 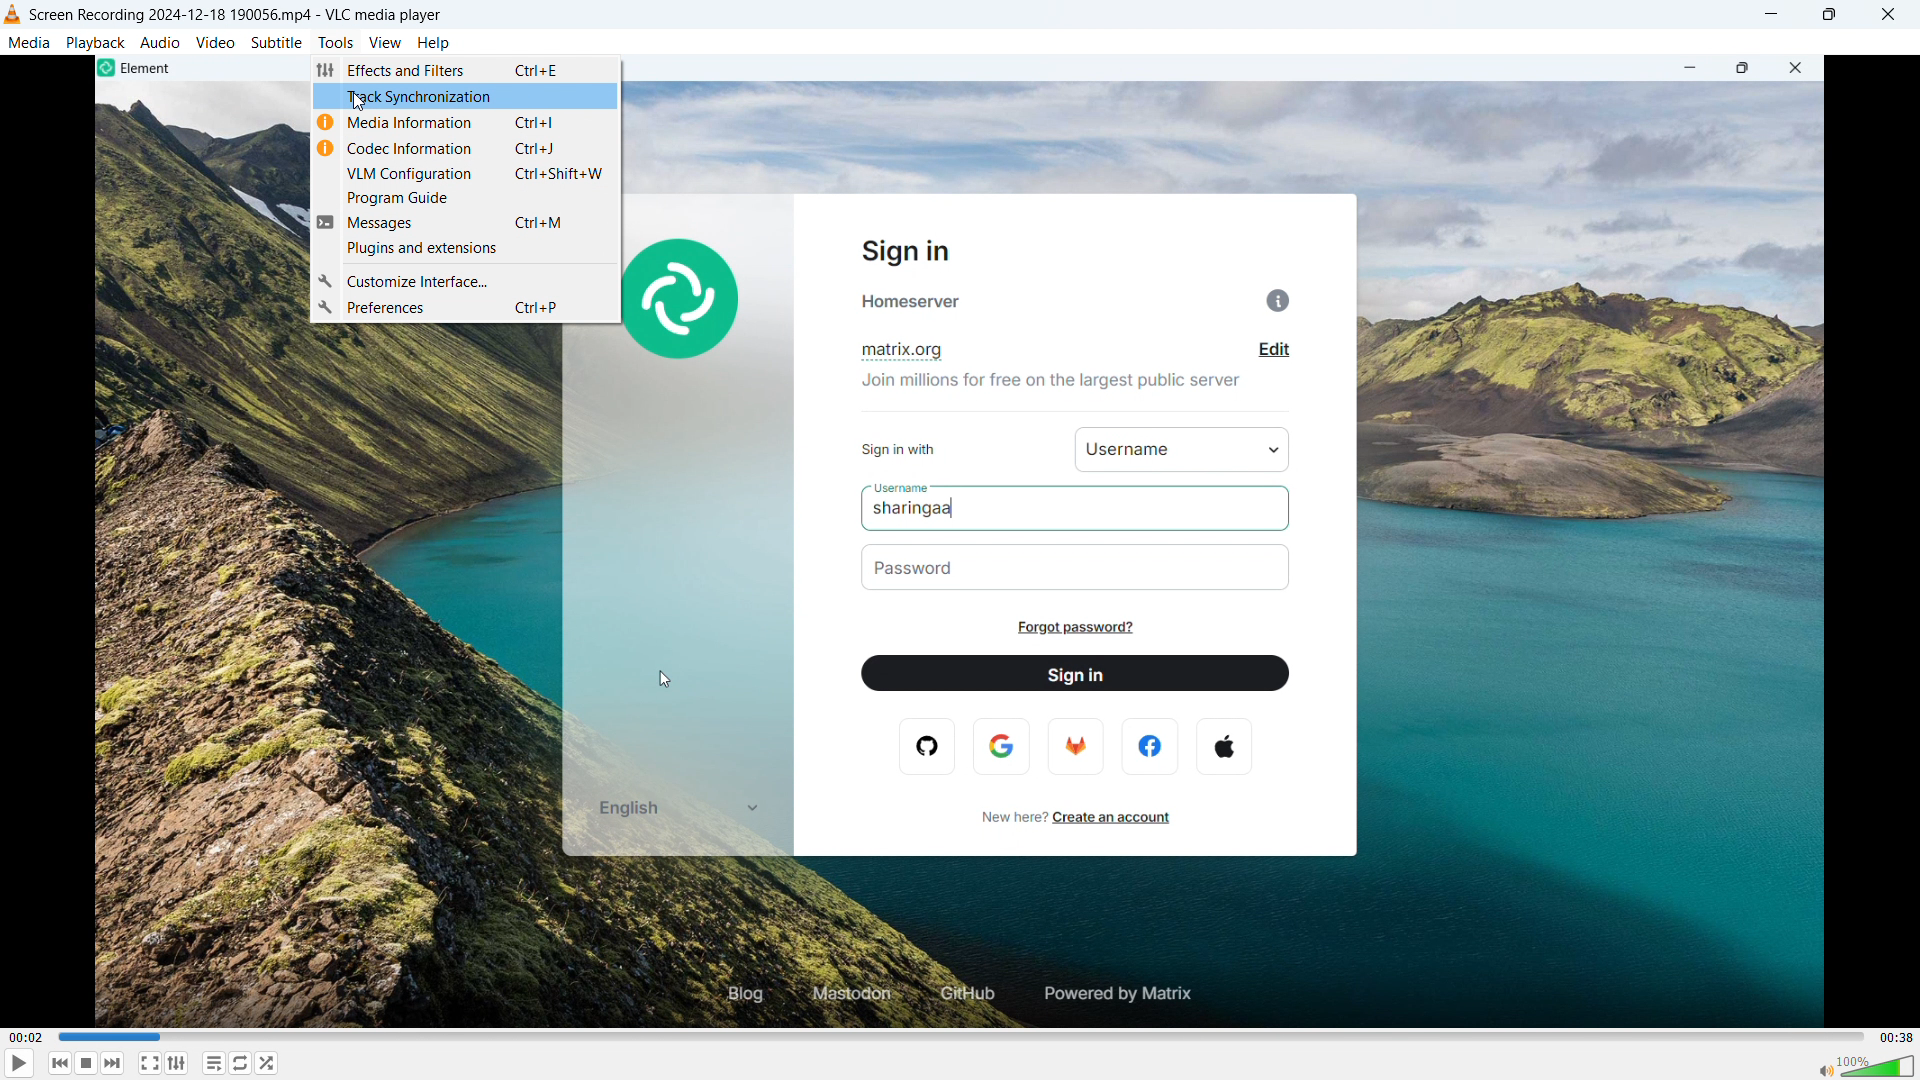 What do you see at coordinates (1003, 745) in the screenshot?
I see `google logo` at bounding box center [1003, 745].